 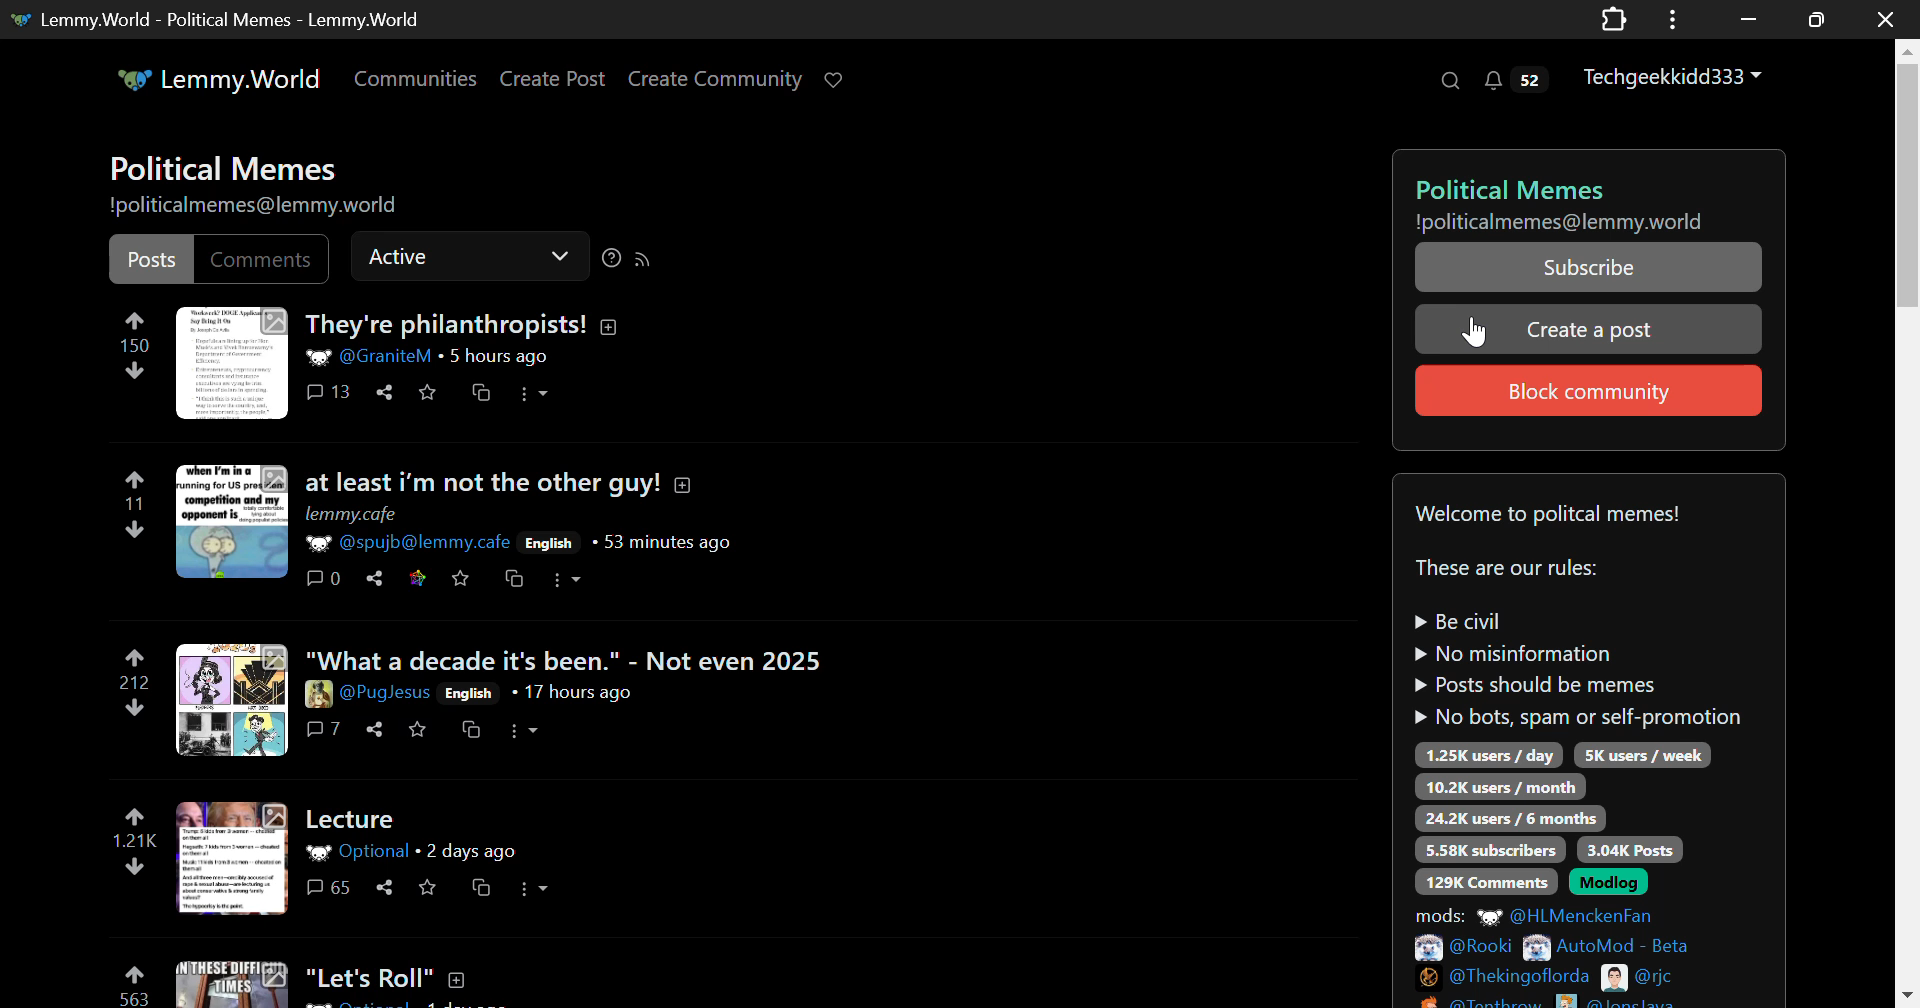 What do you see at coordinates (373, 577) in the screenshot?
I see `Share` at bounding box center [373, 577].